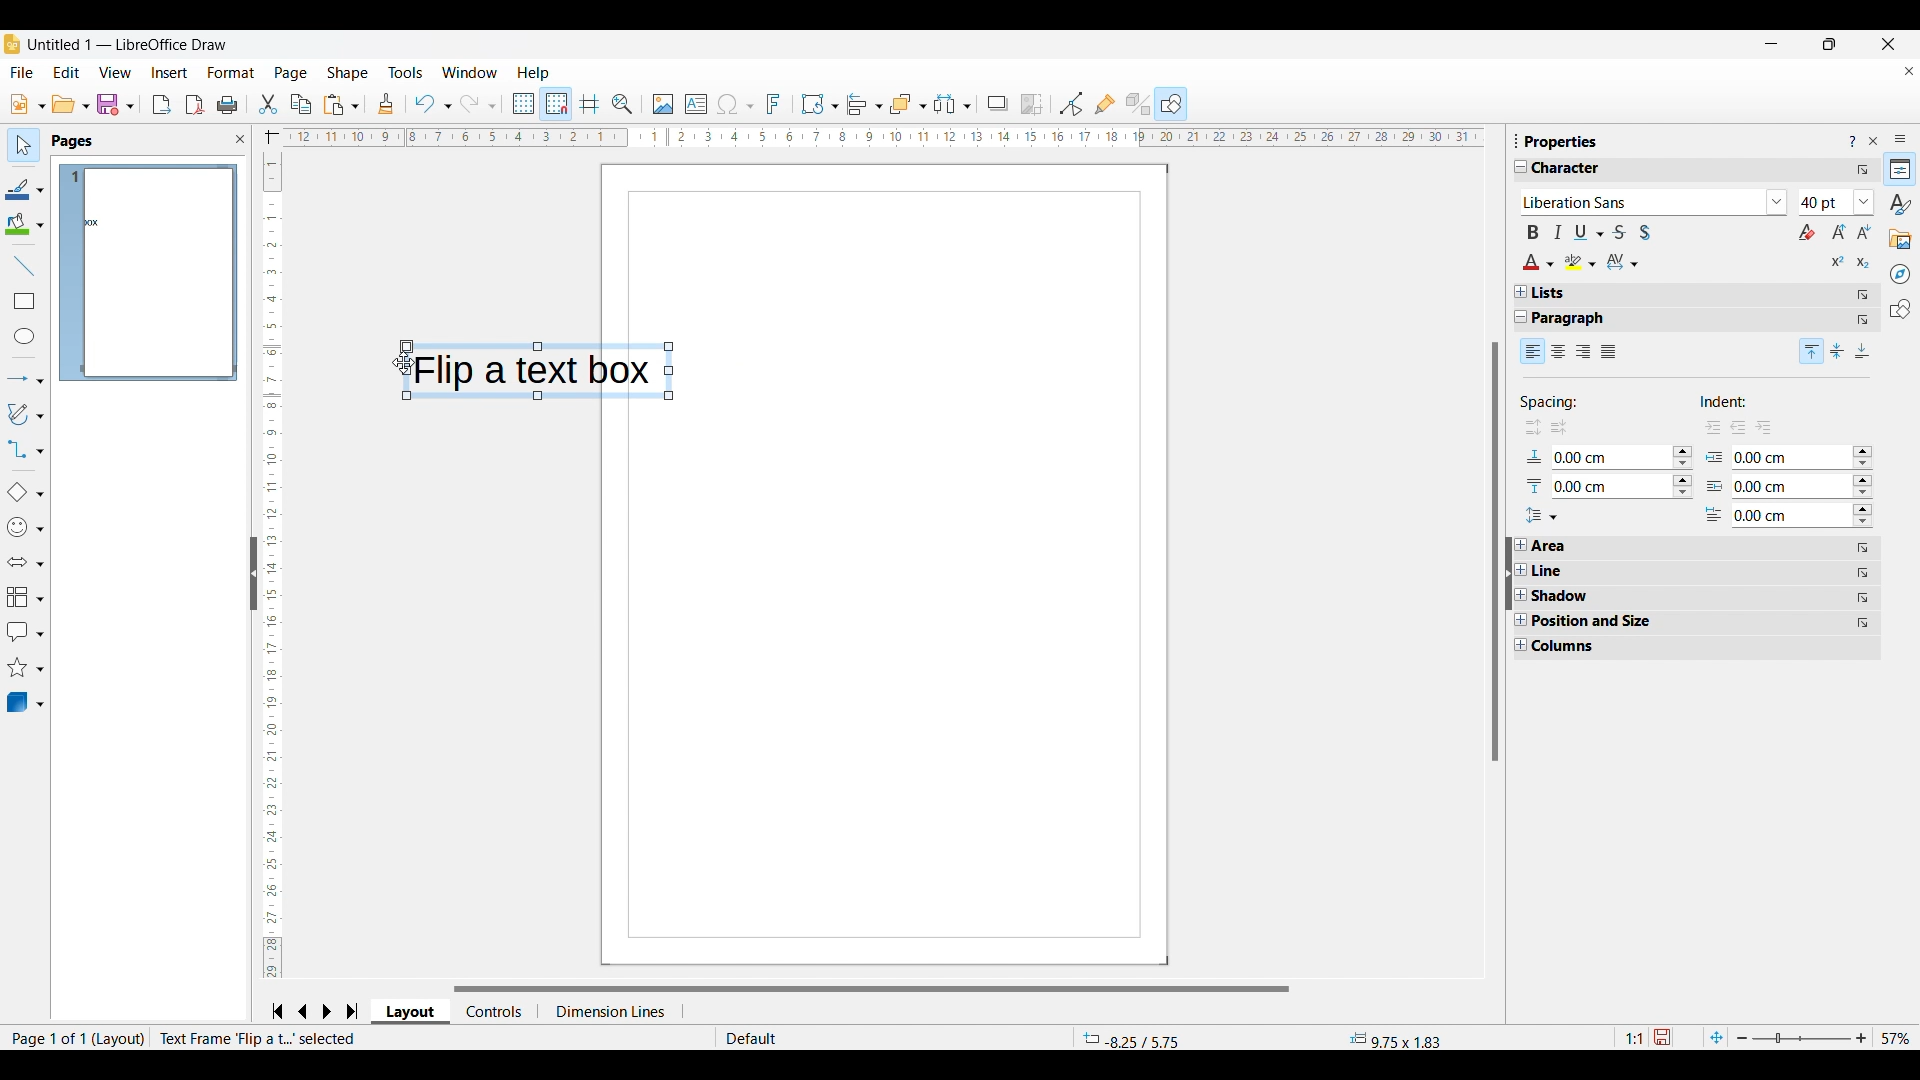 The height and width of the screenshot is (1080, 1920). What do you see at coordinates (1899, 169) in the screenshot?
I see `Properties, current sidebar highlighted` at bounding box center [1899, 169].